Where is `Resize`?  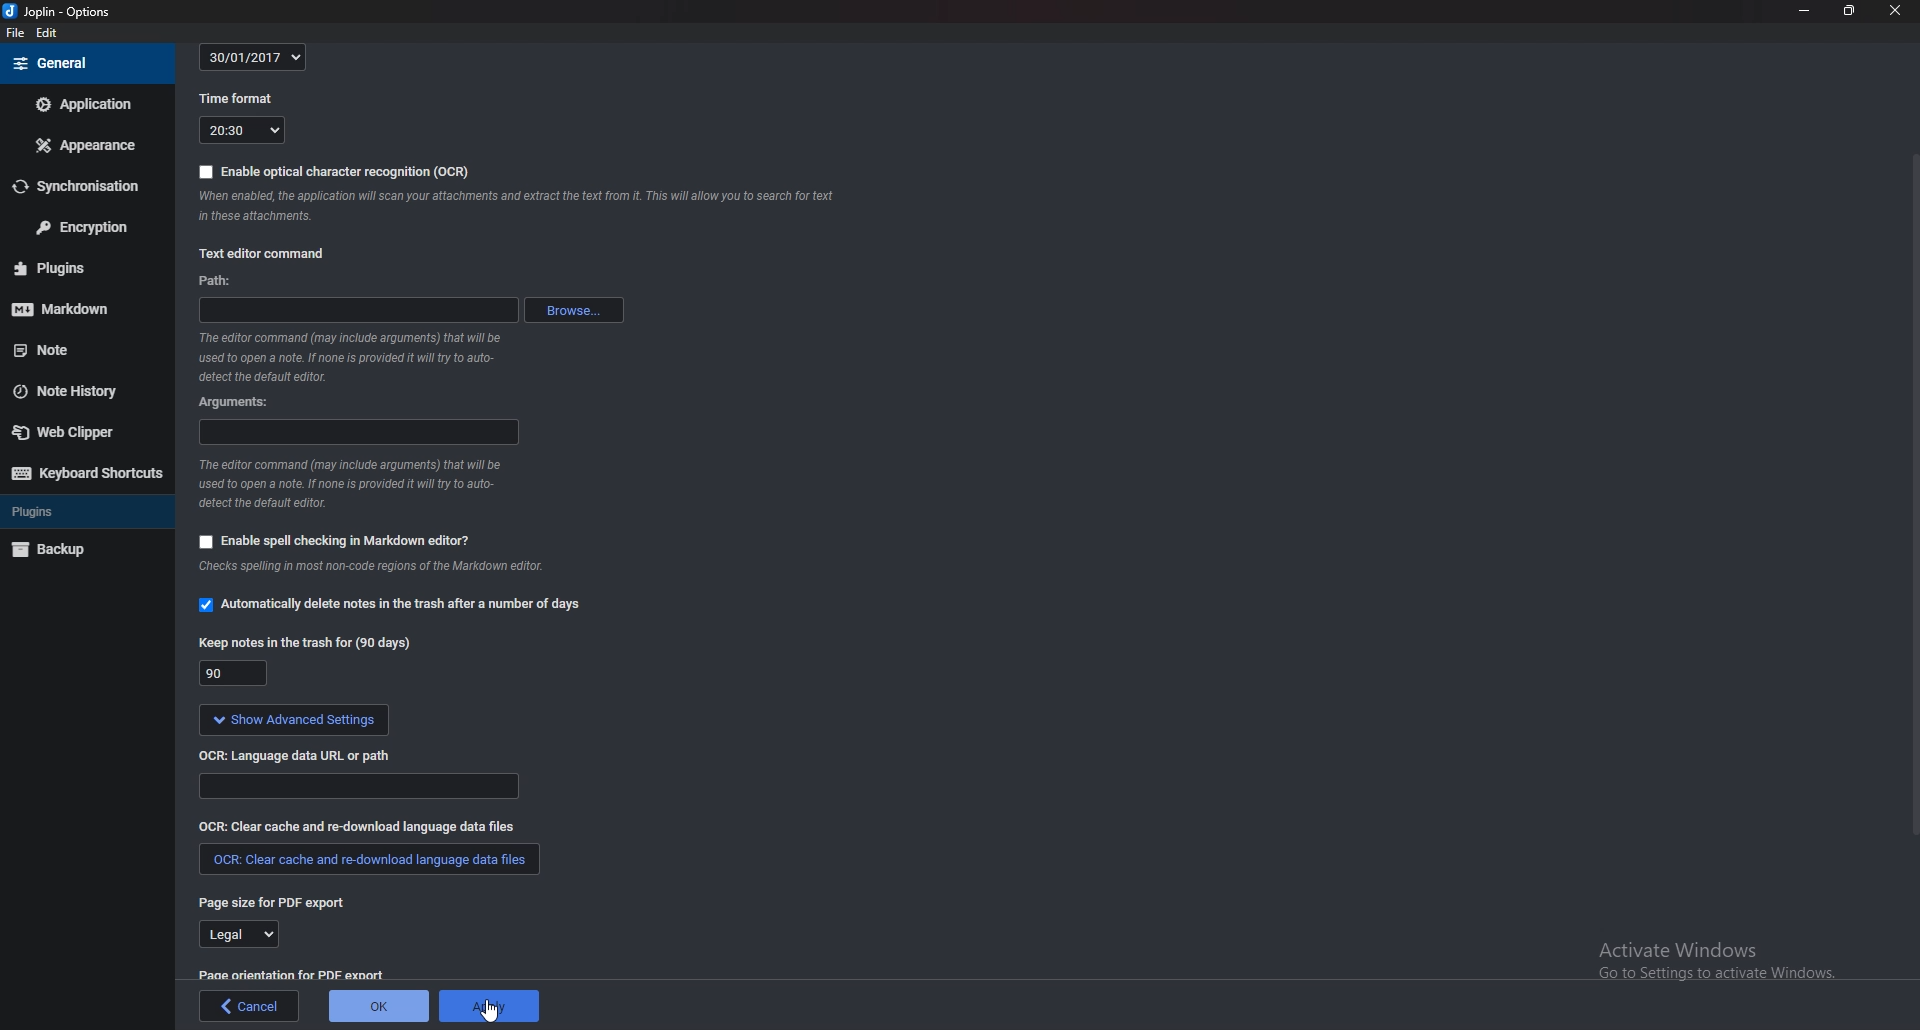 Resize is located at coordinates (1850, 10).